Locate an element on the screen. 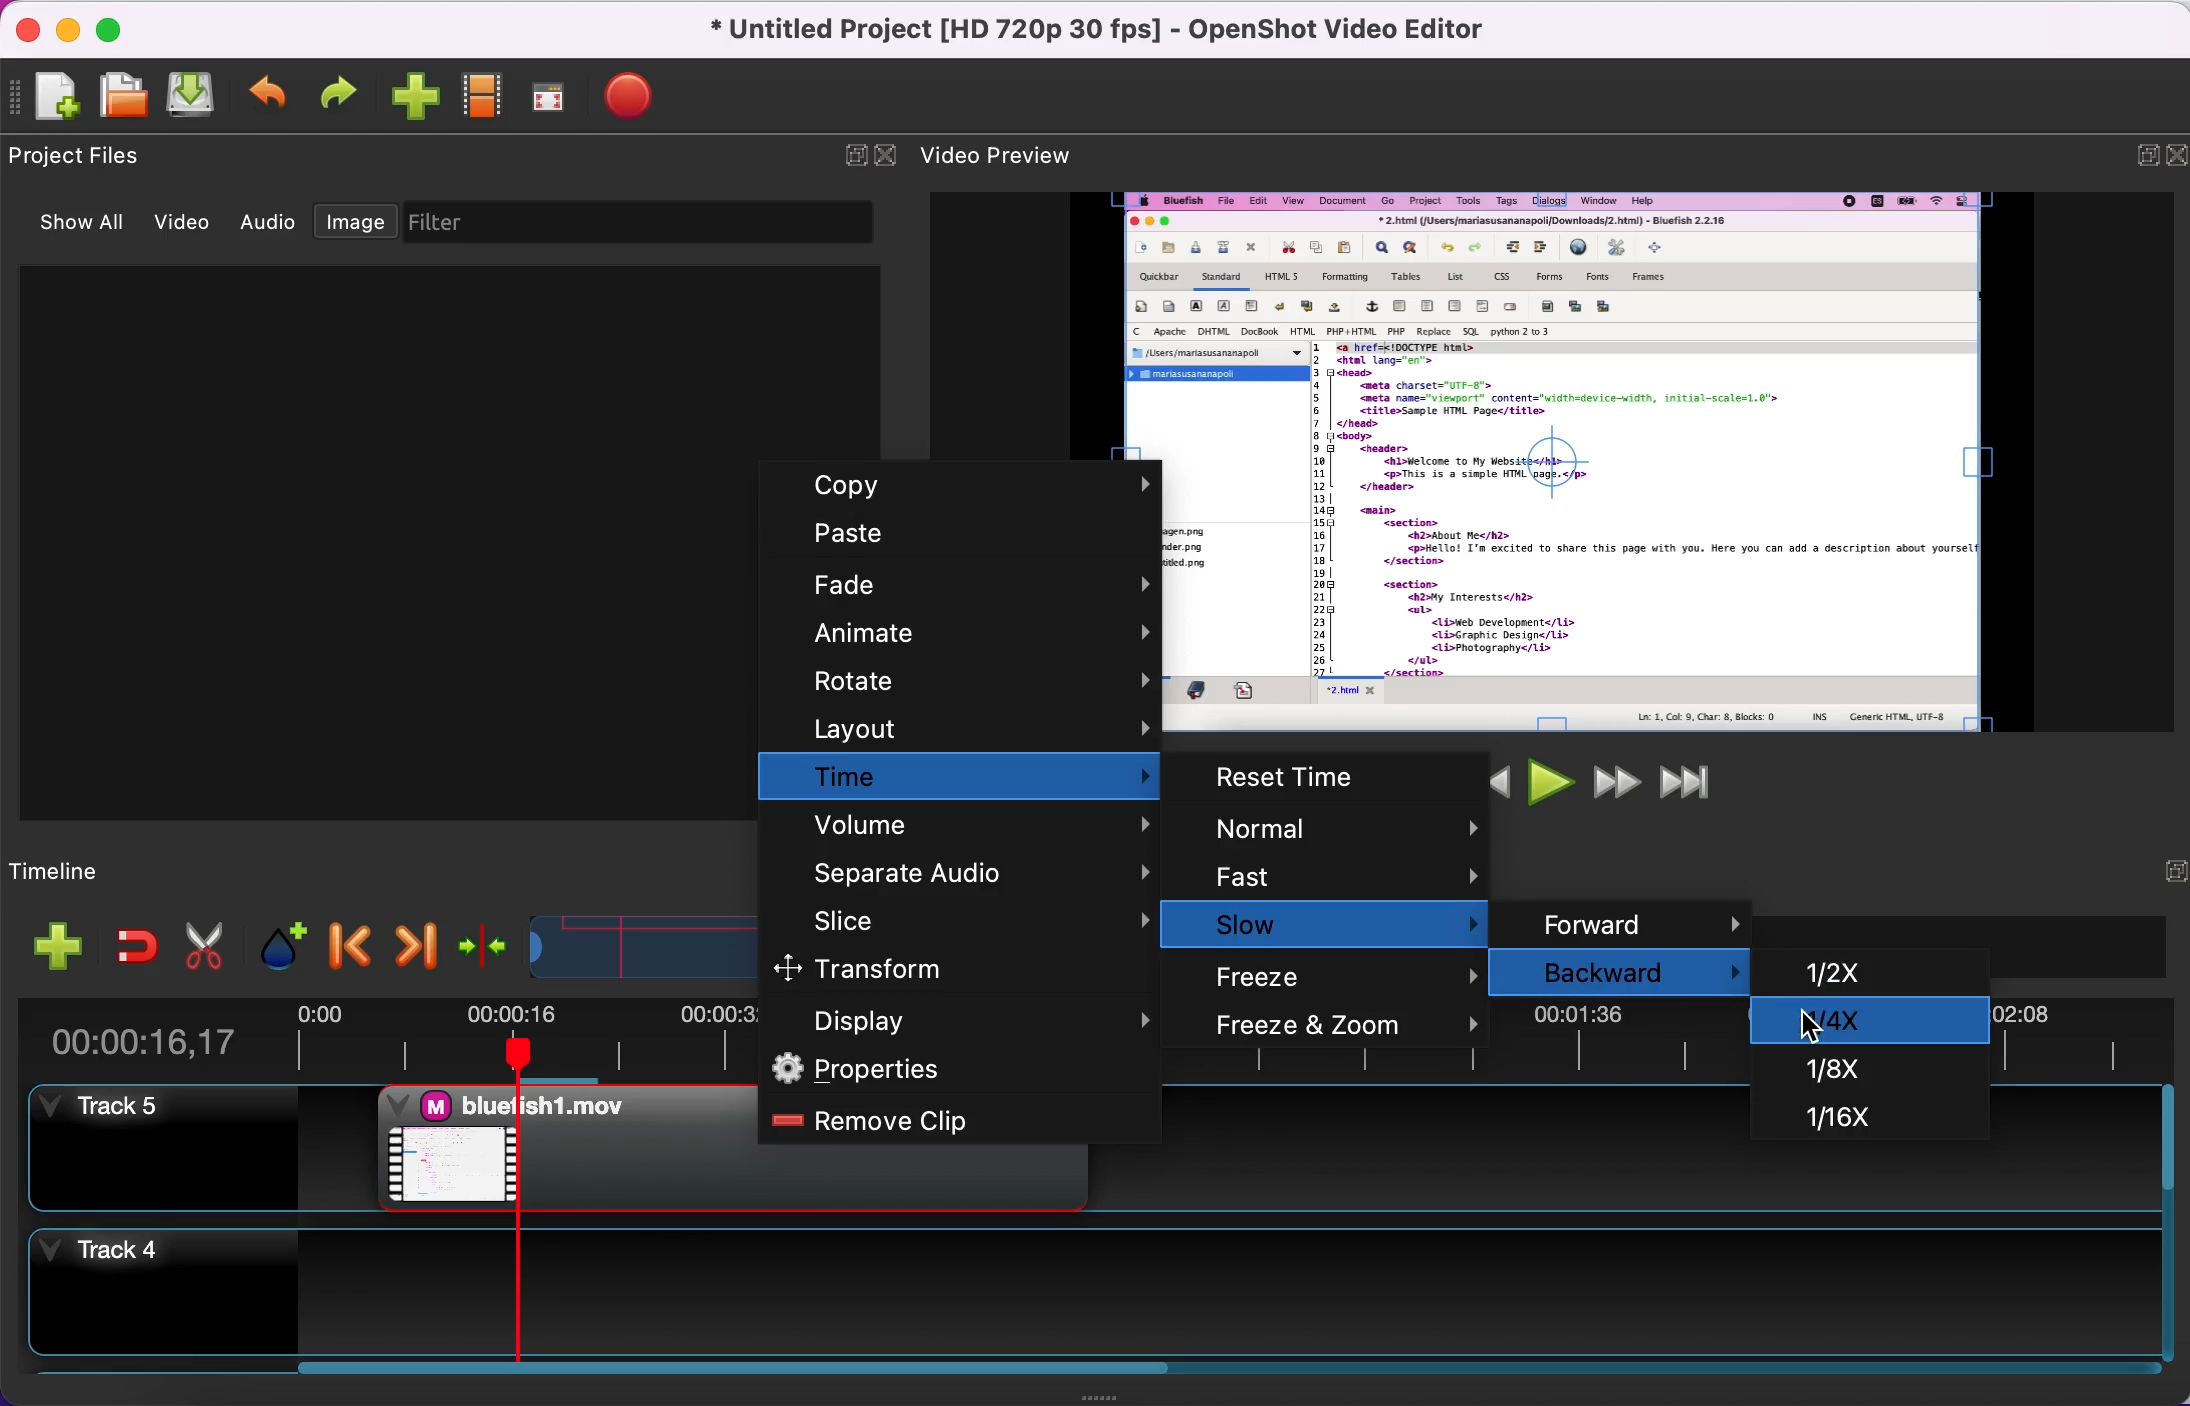 The height and width of the screenshot is (1406, 2190). close is located at coordinates (2172, 156).